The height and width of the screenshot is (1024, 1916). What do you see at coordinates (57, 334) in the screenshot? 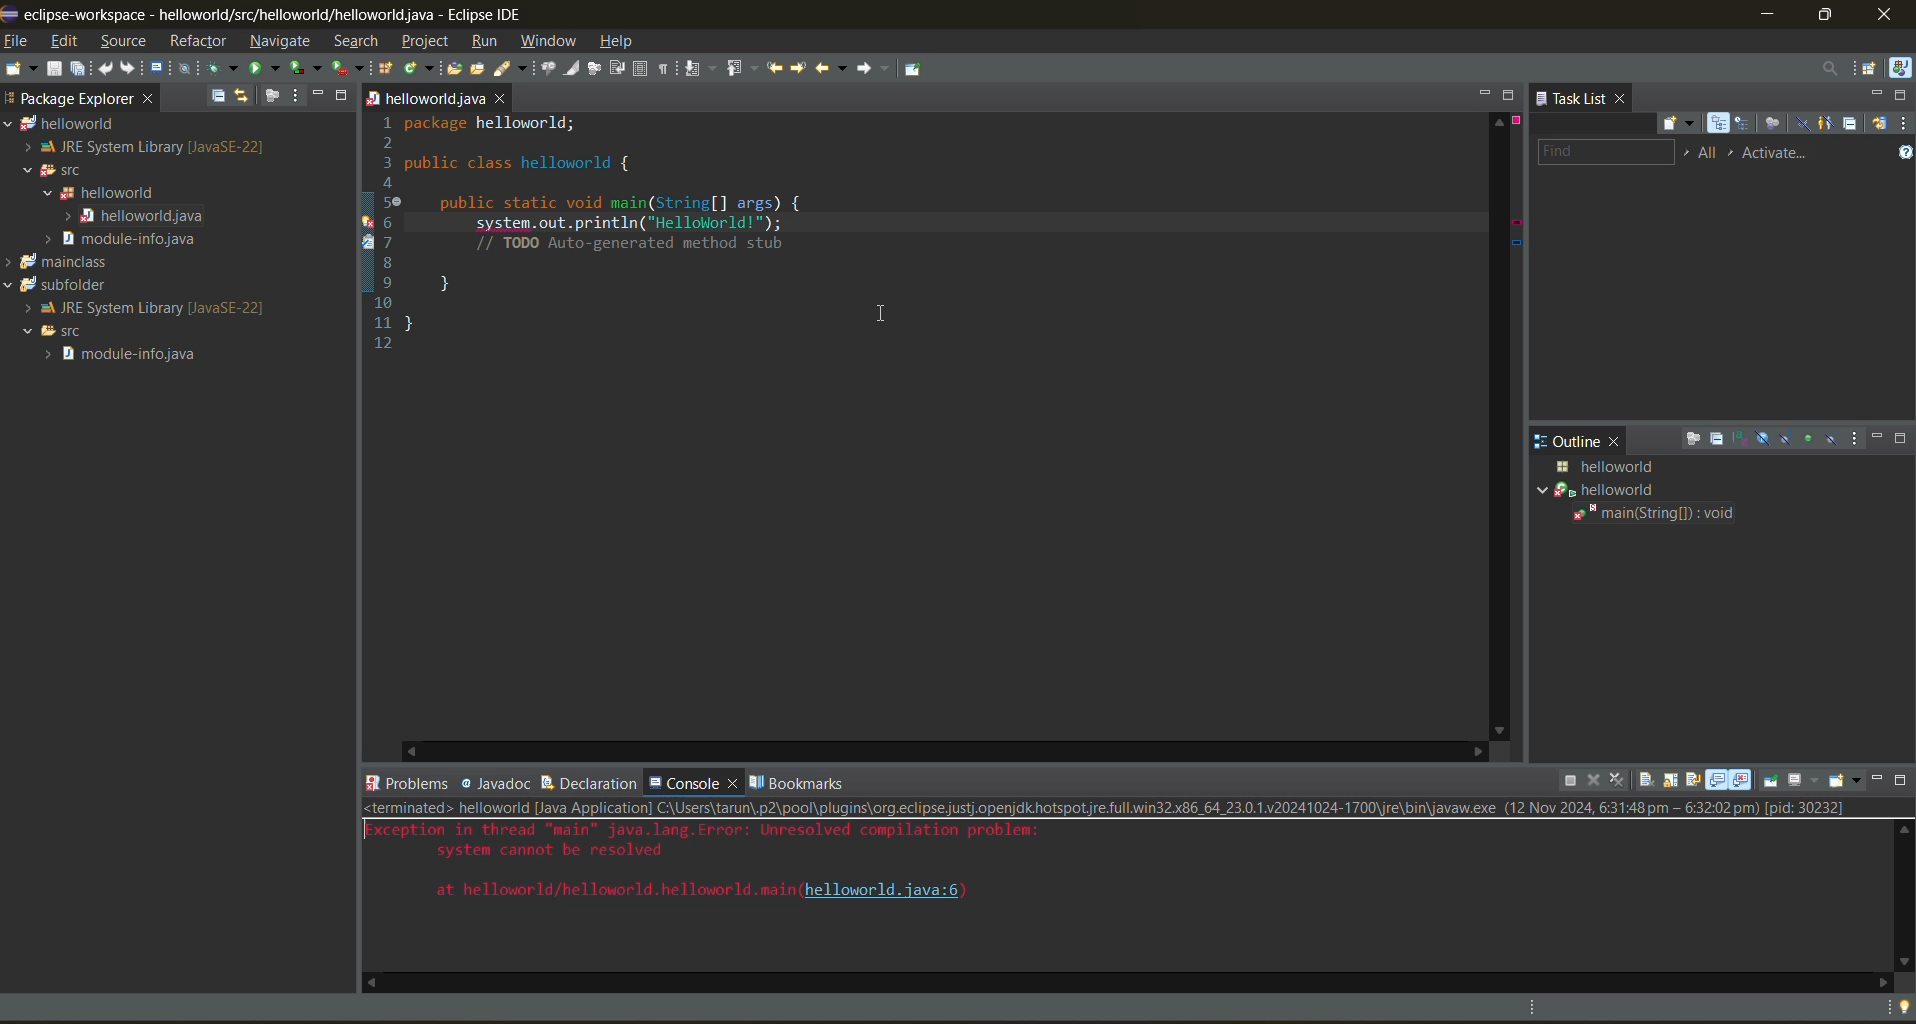
I see `SFC` at bounding box center [57, 334].